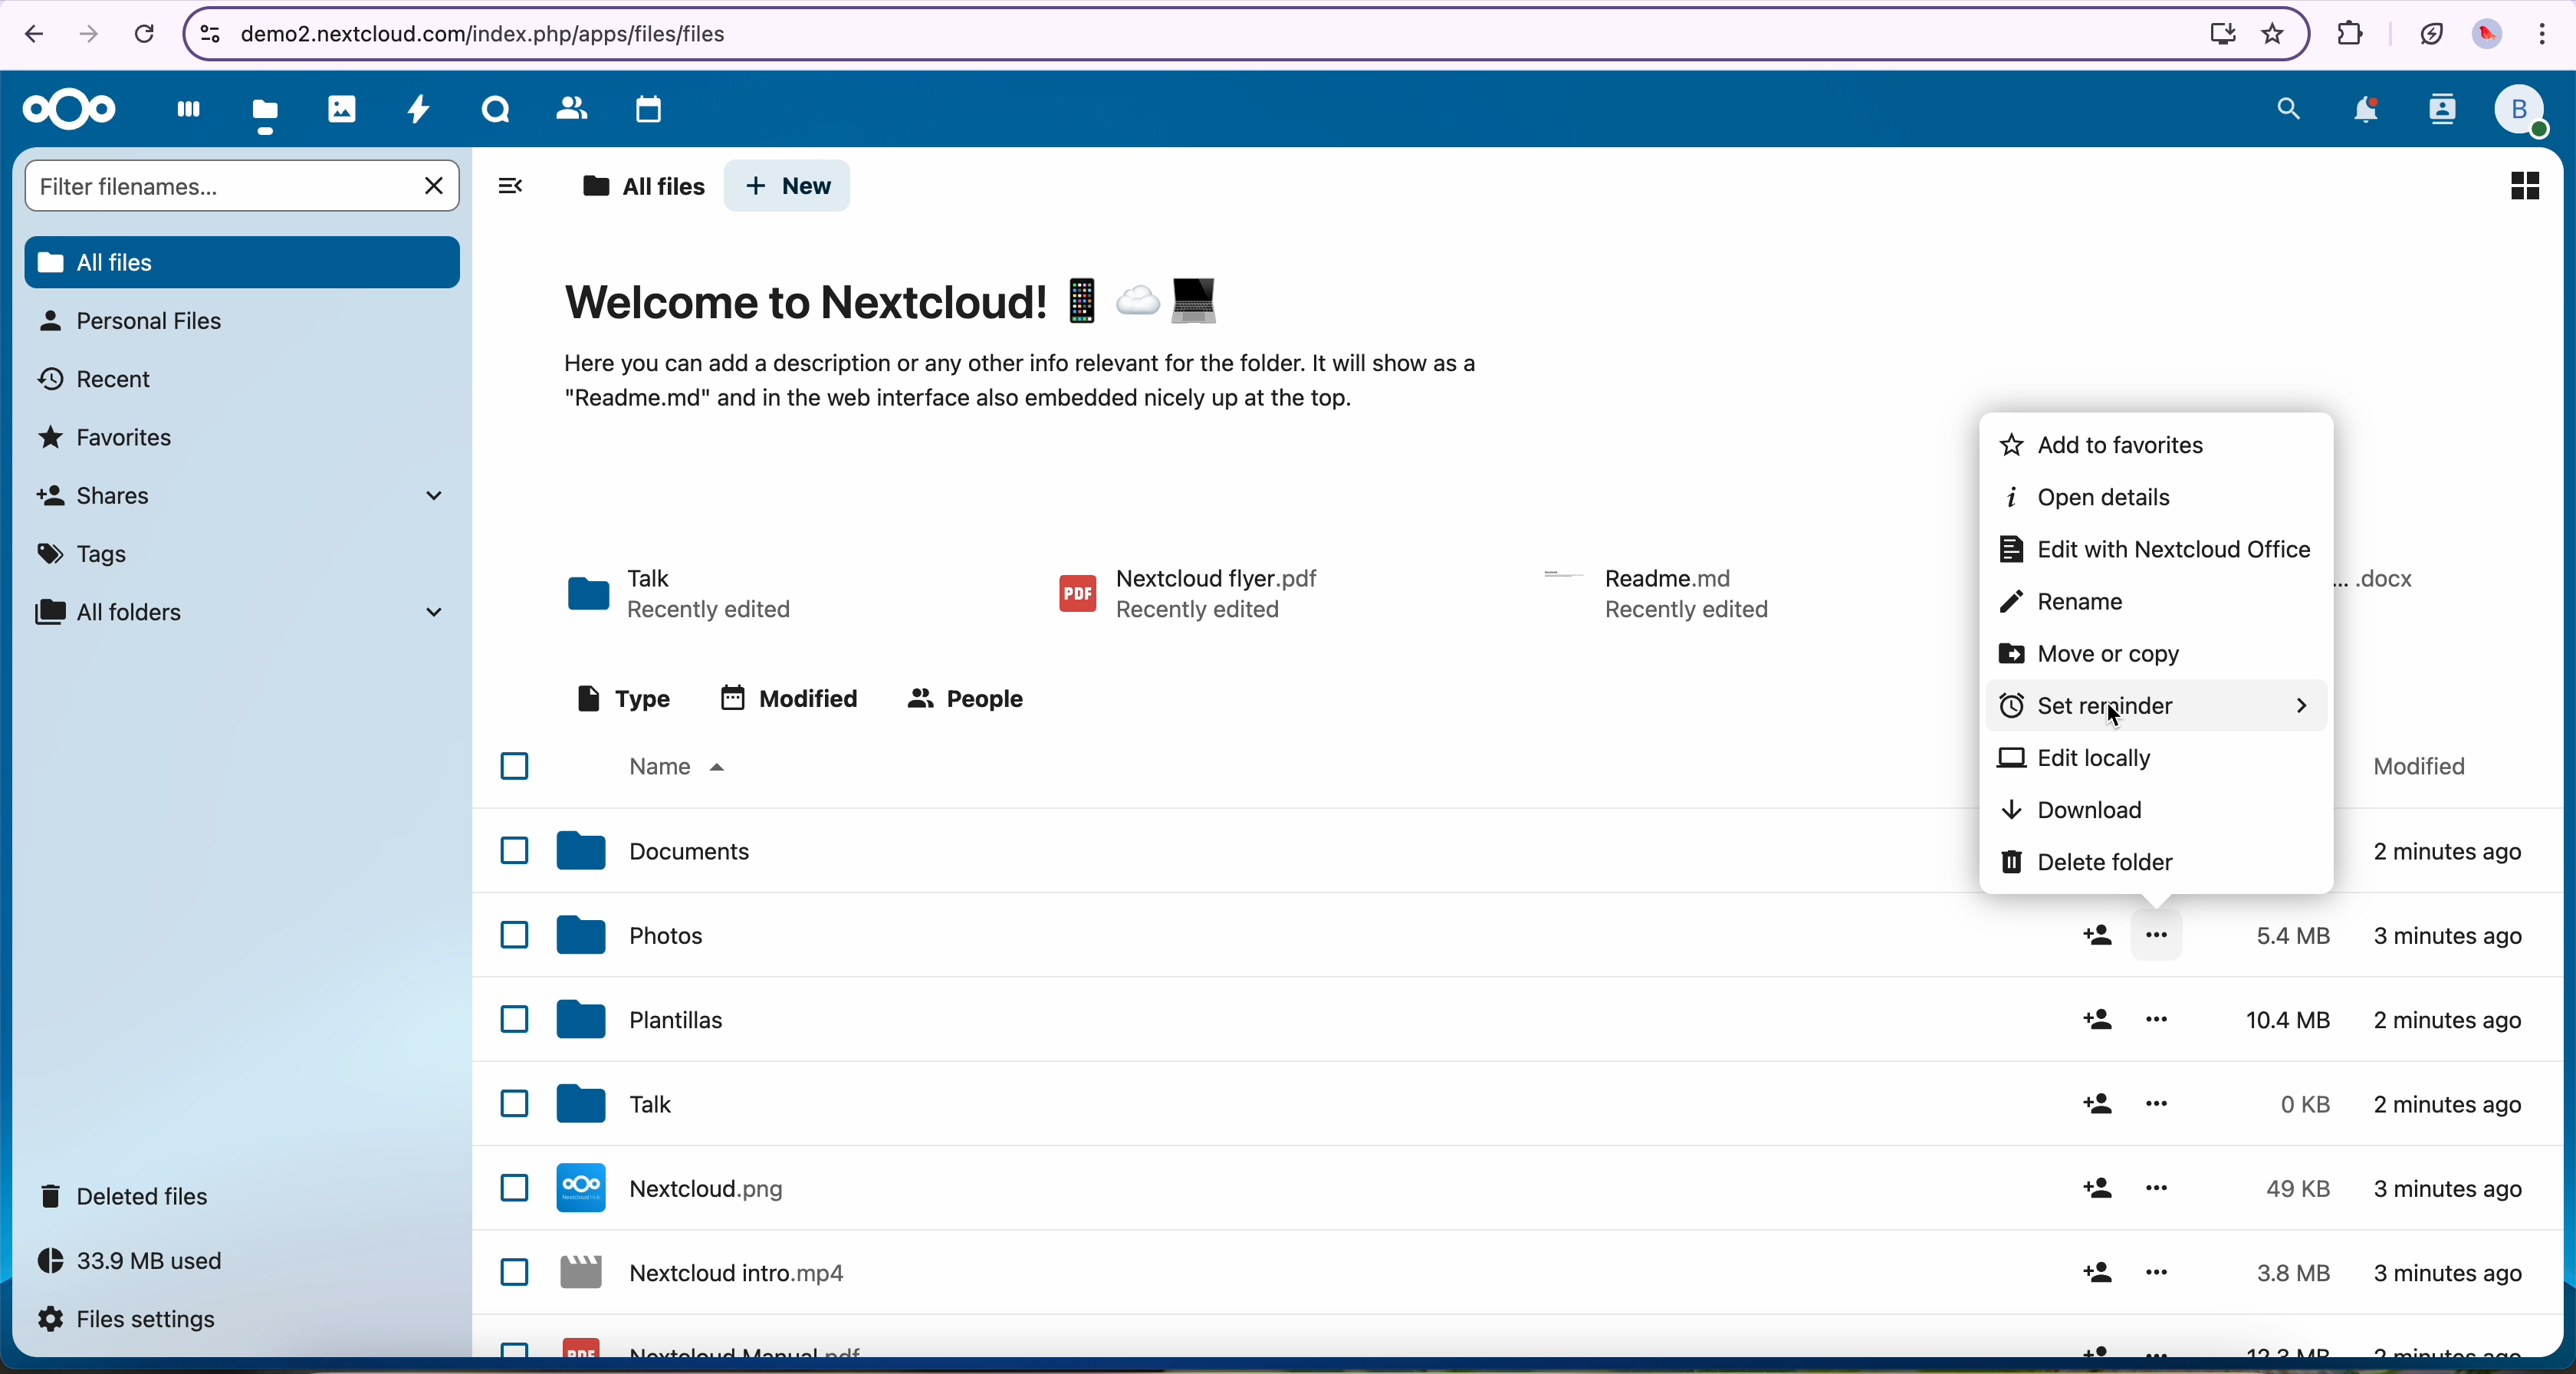 This screenshot has height=1374, width=2576. I want to click on profile picture, so click(2491, 37).